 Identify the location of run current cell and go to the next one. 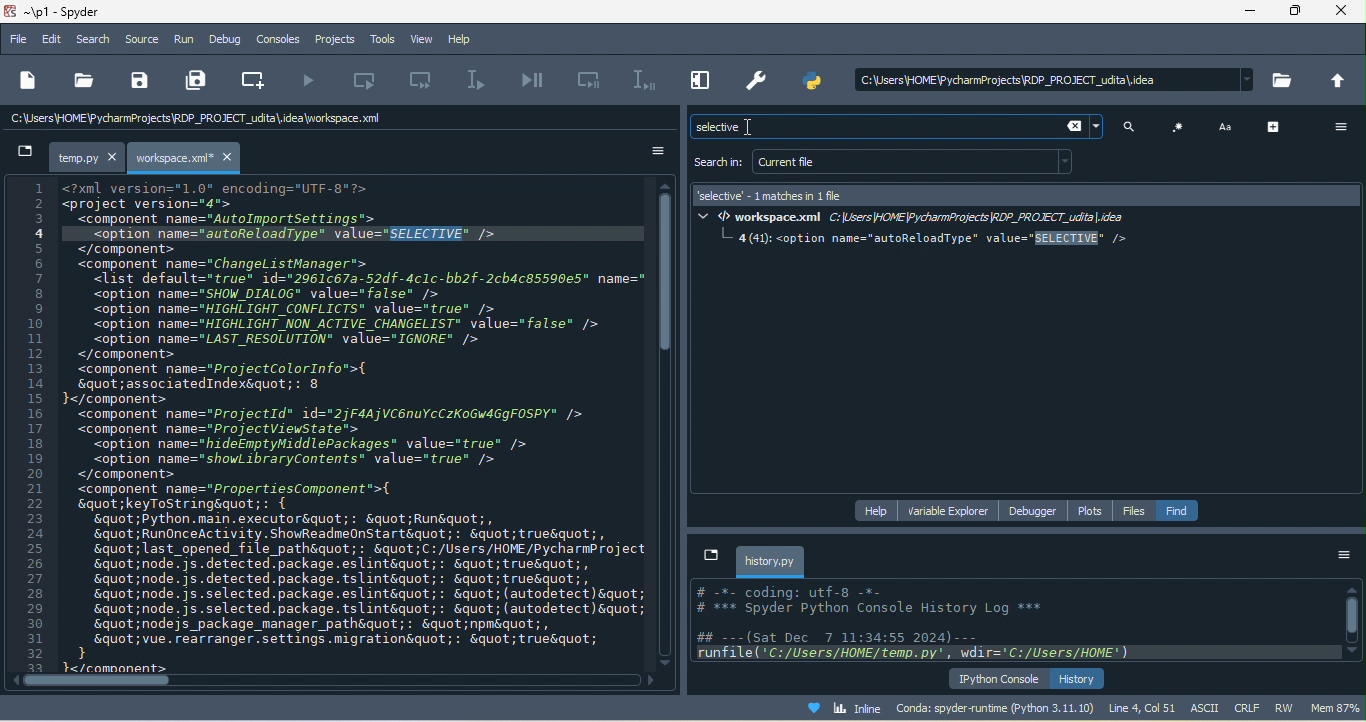
(425, 83).